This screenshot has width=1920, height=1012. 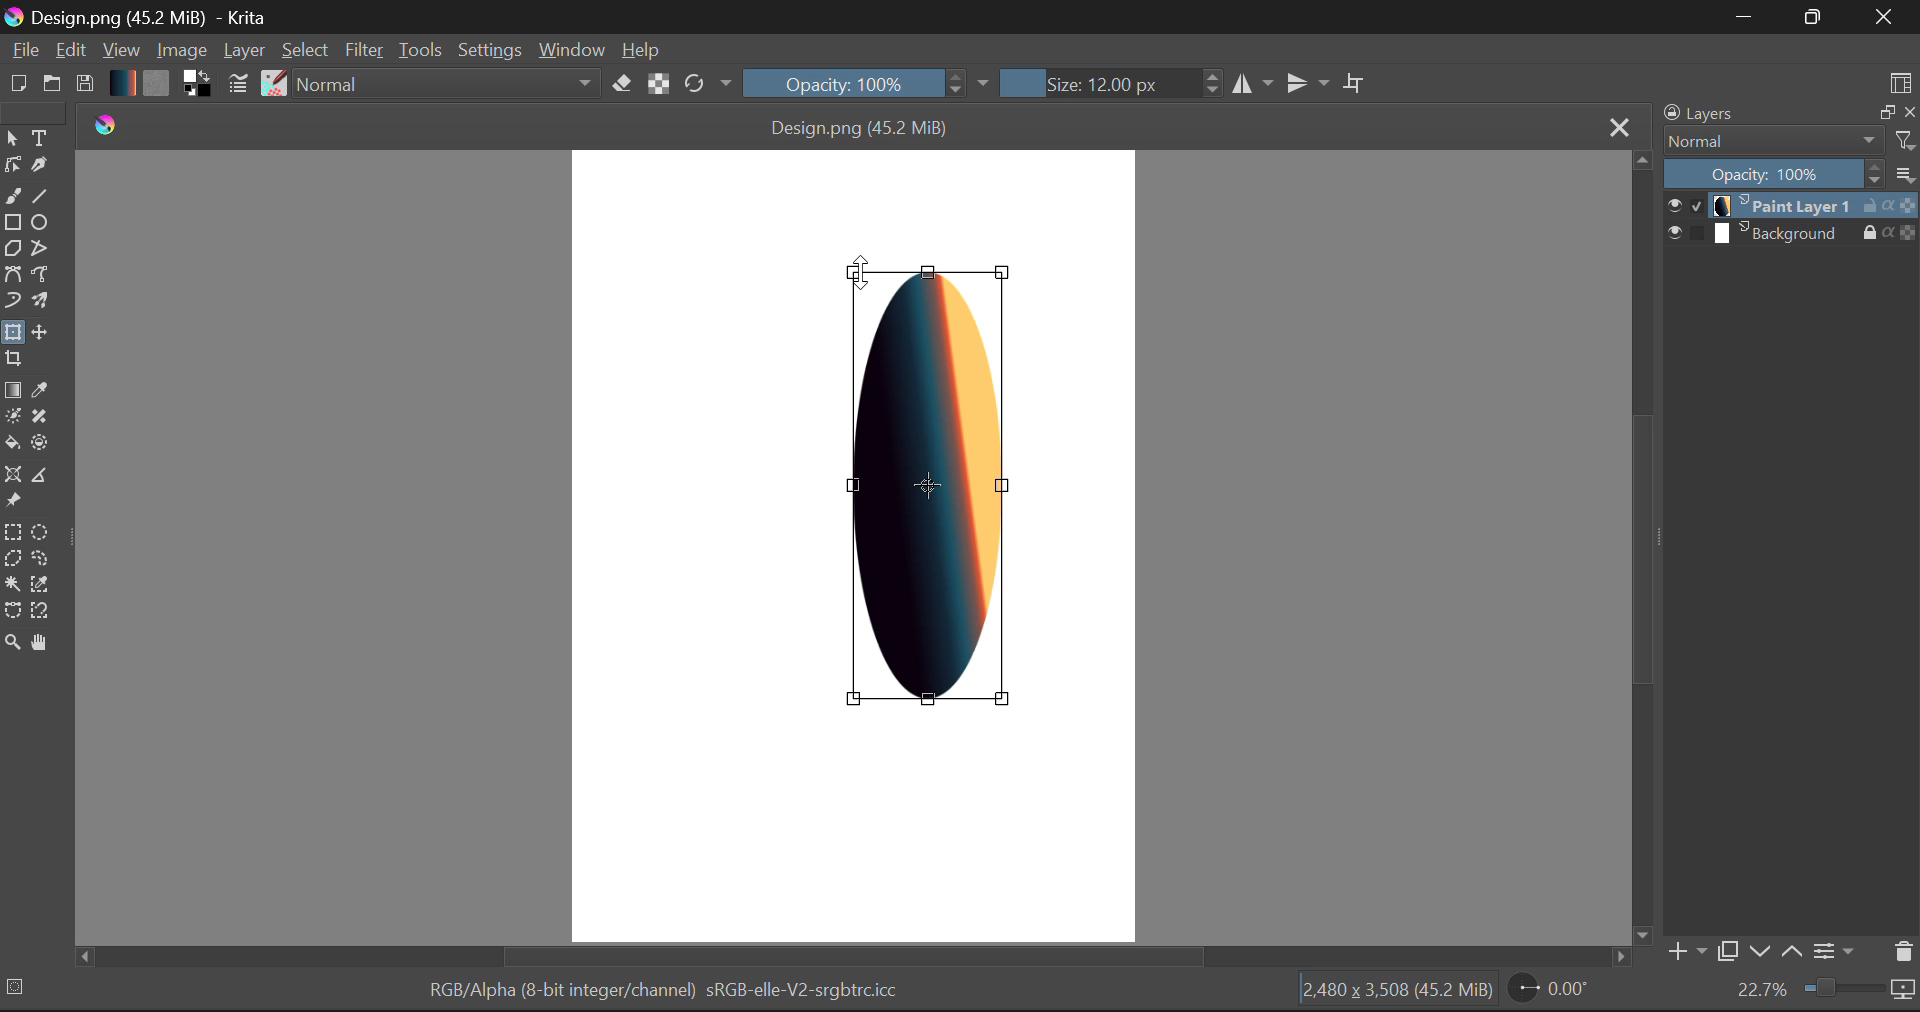 I want to click on Edit, so click(x=70, y=50).